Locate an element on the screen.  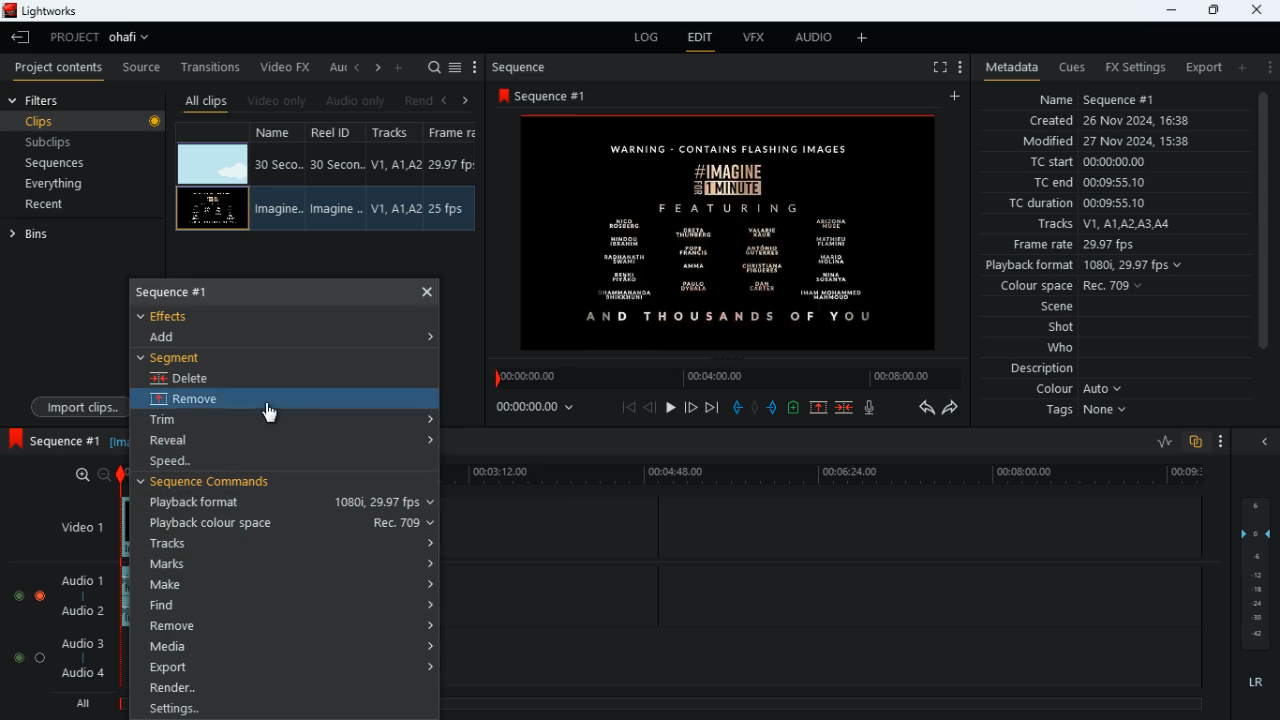
vfx is located at coordinates (750, 38).